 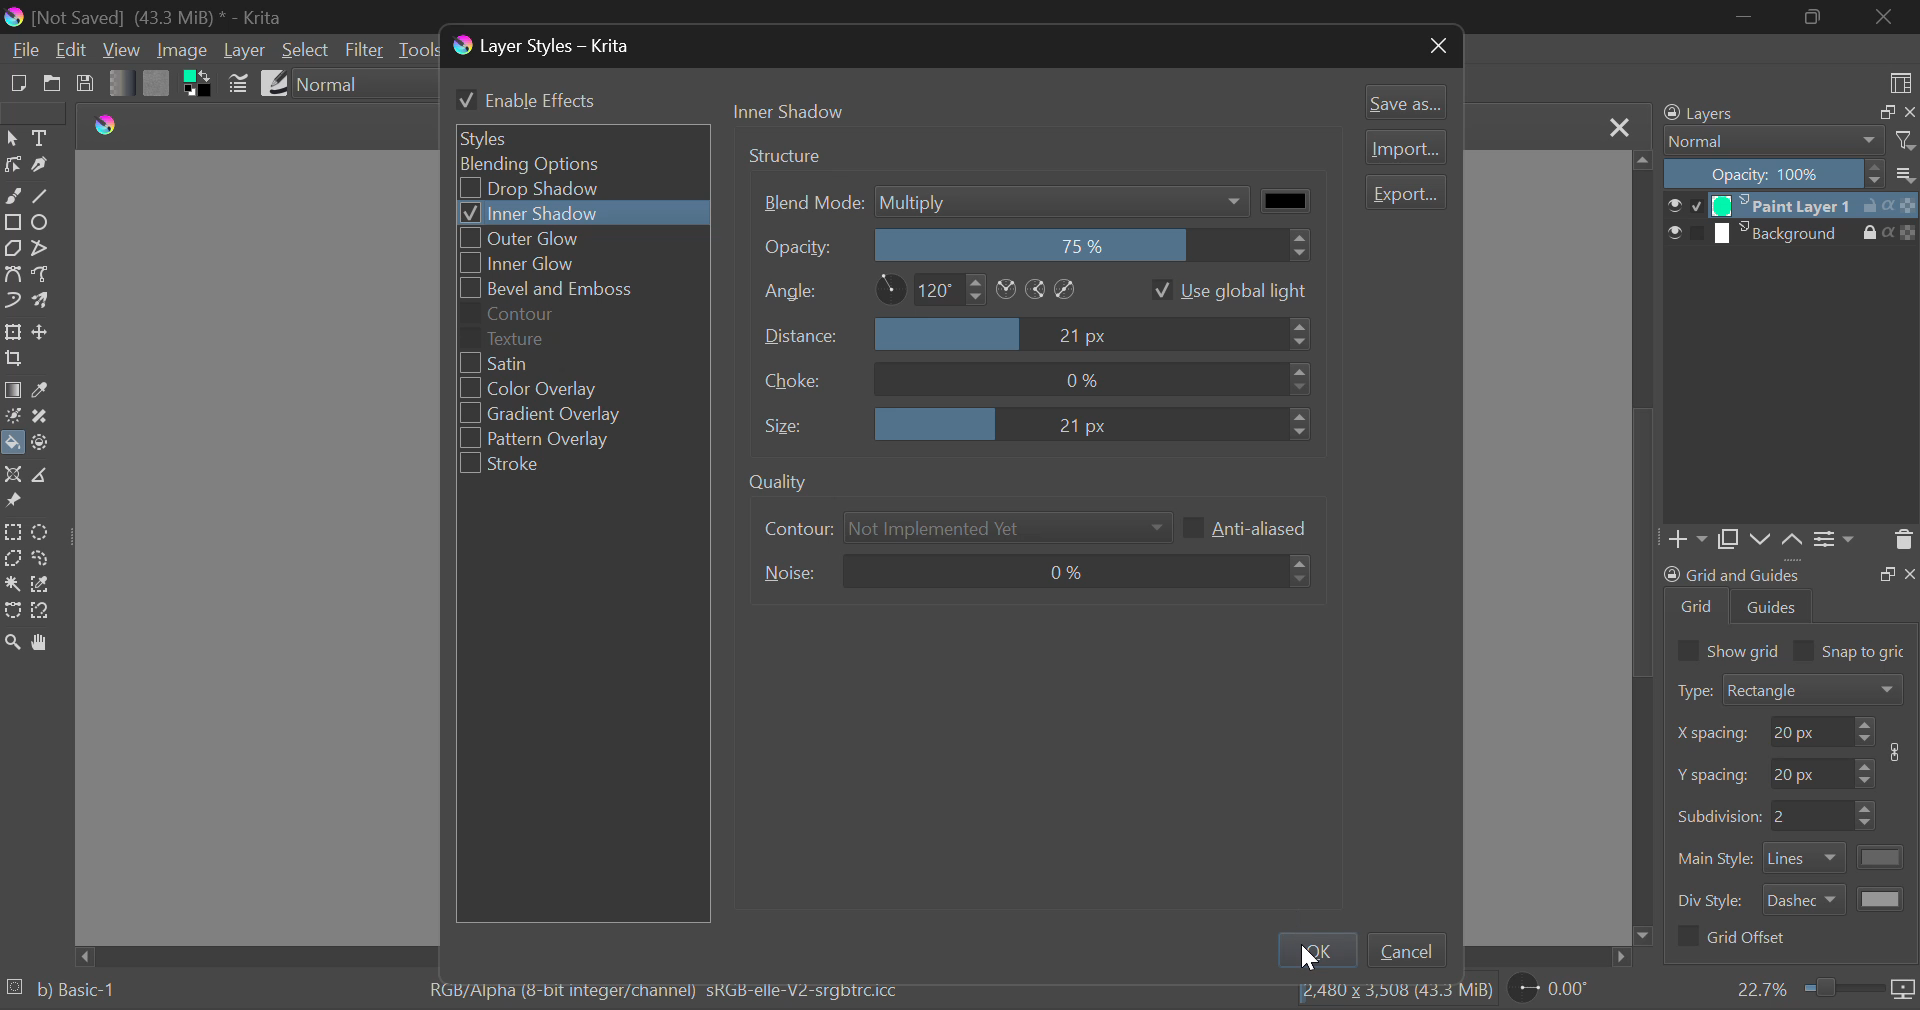 I want to click on Pattern, so click(x=156, y=86).